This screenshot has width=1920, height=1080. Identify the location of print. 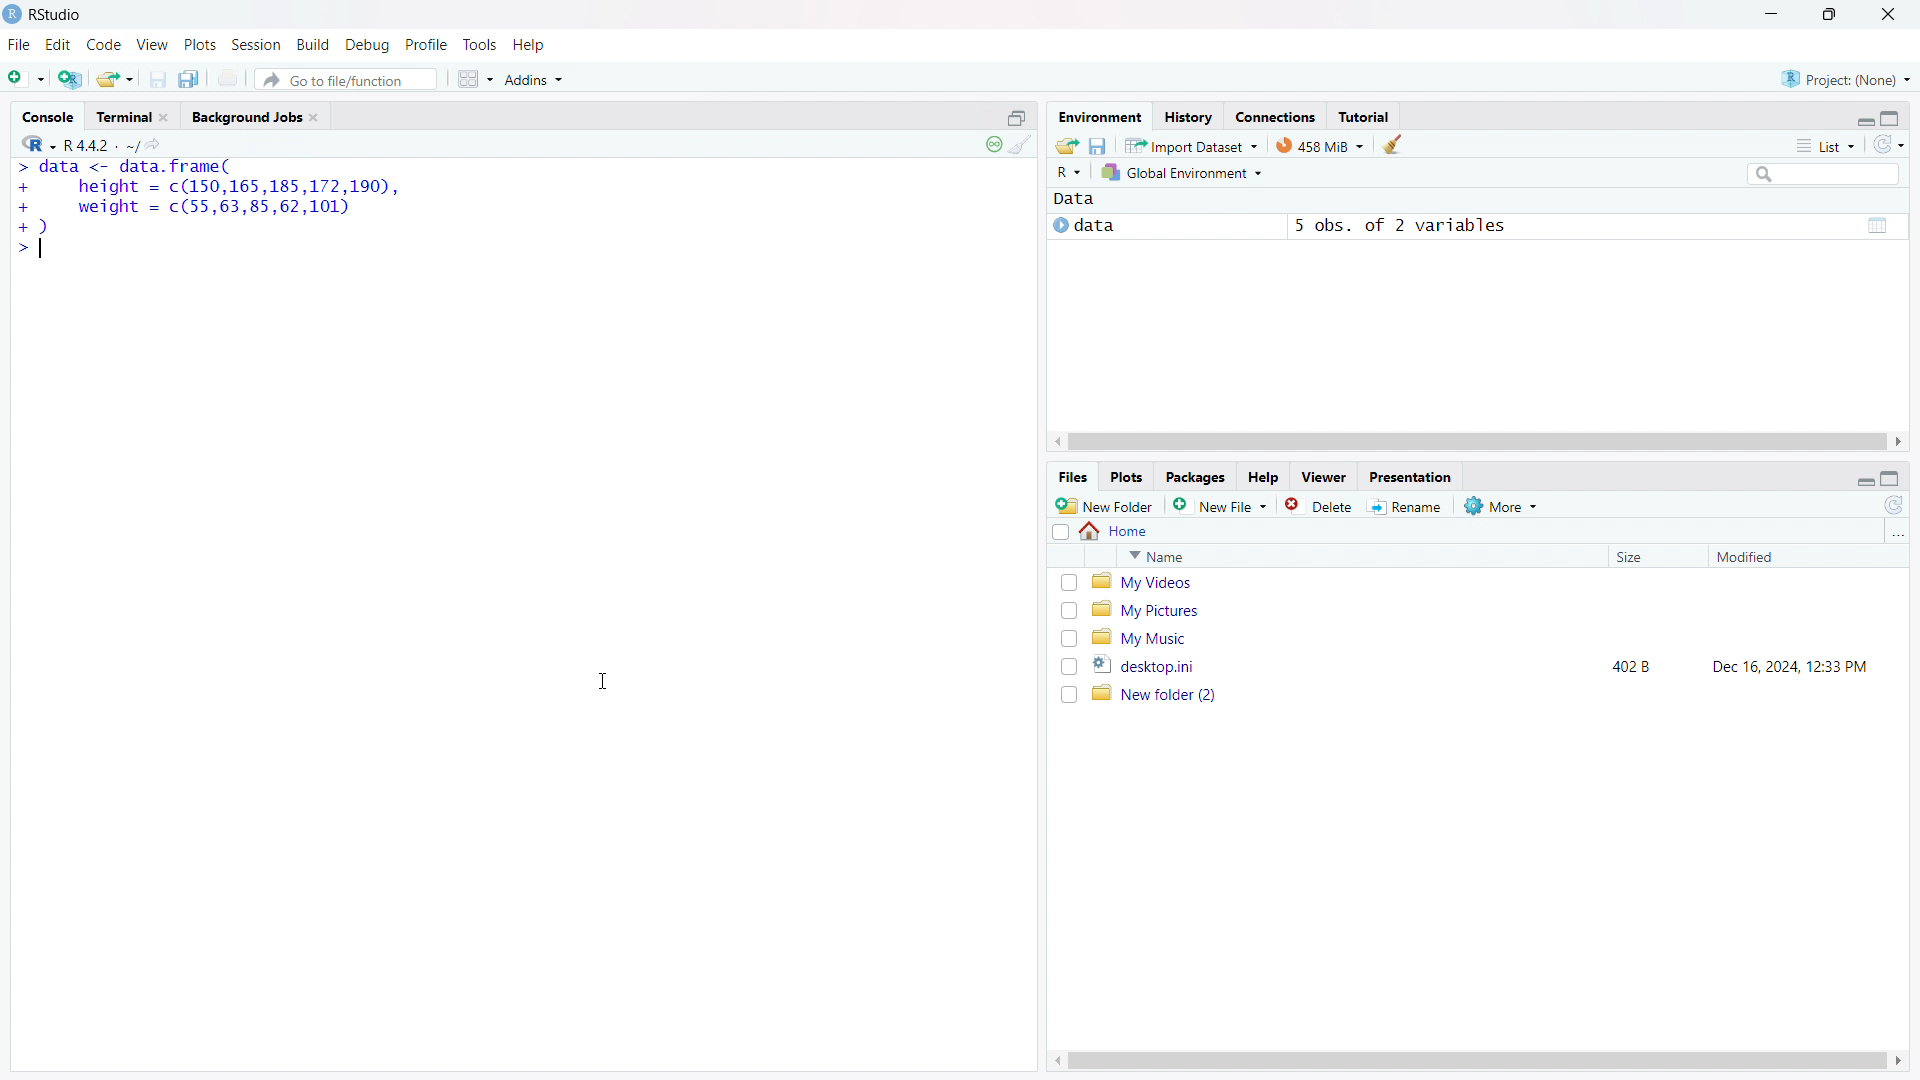
(230, 78).